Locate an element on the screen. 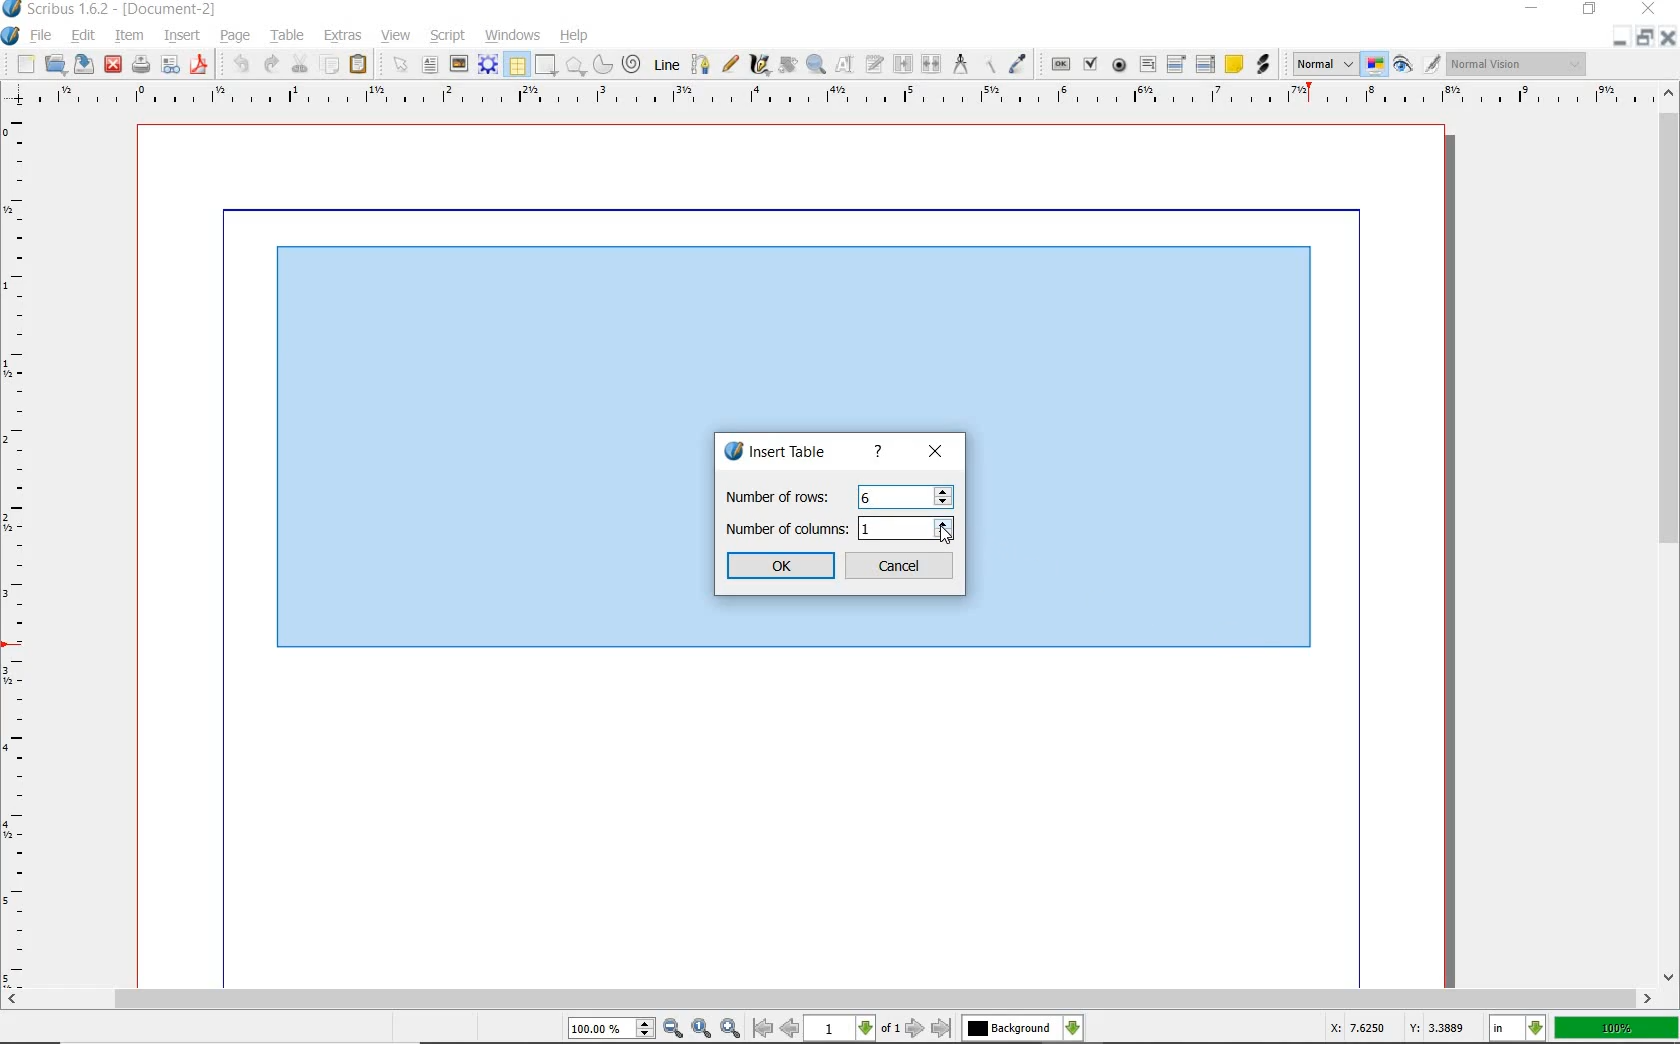  cancel is located at coordinates (901, 565).